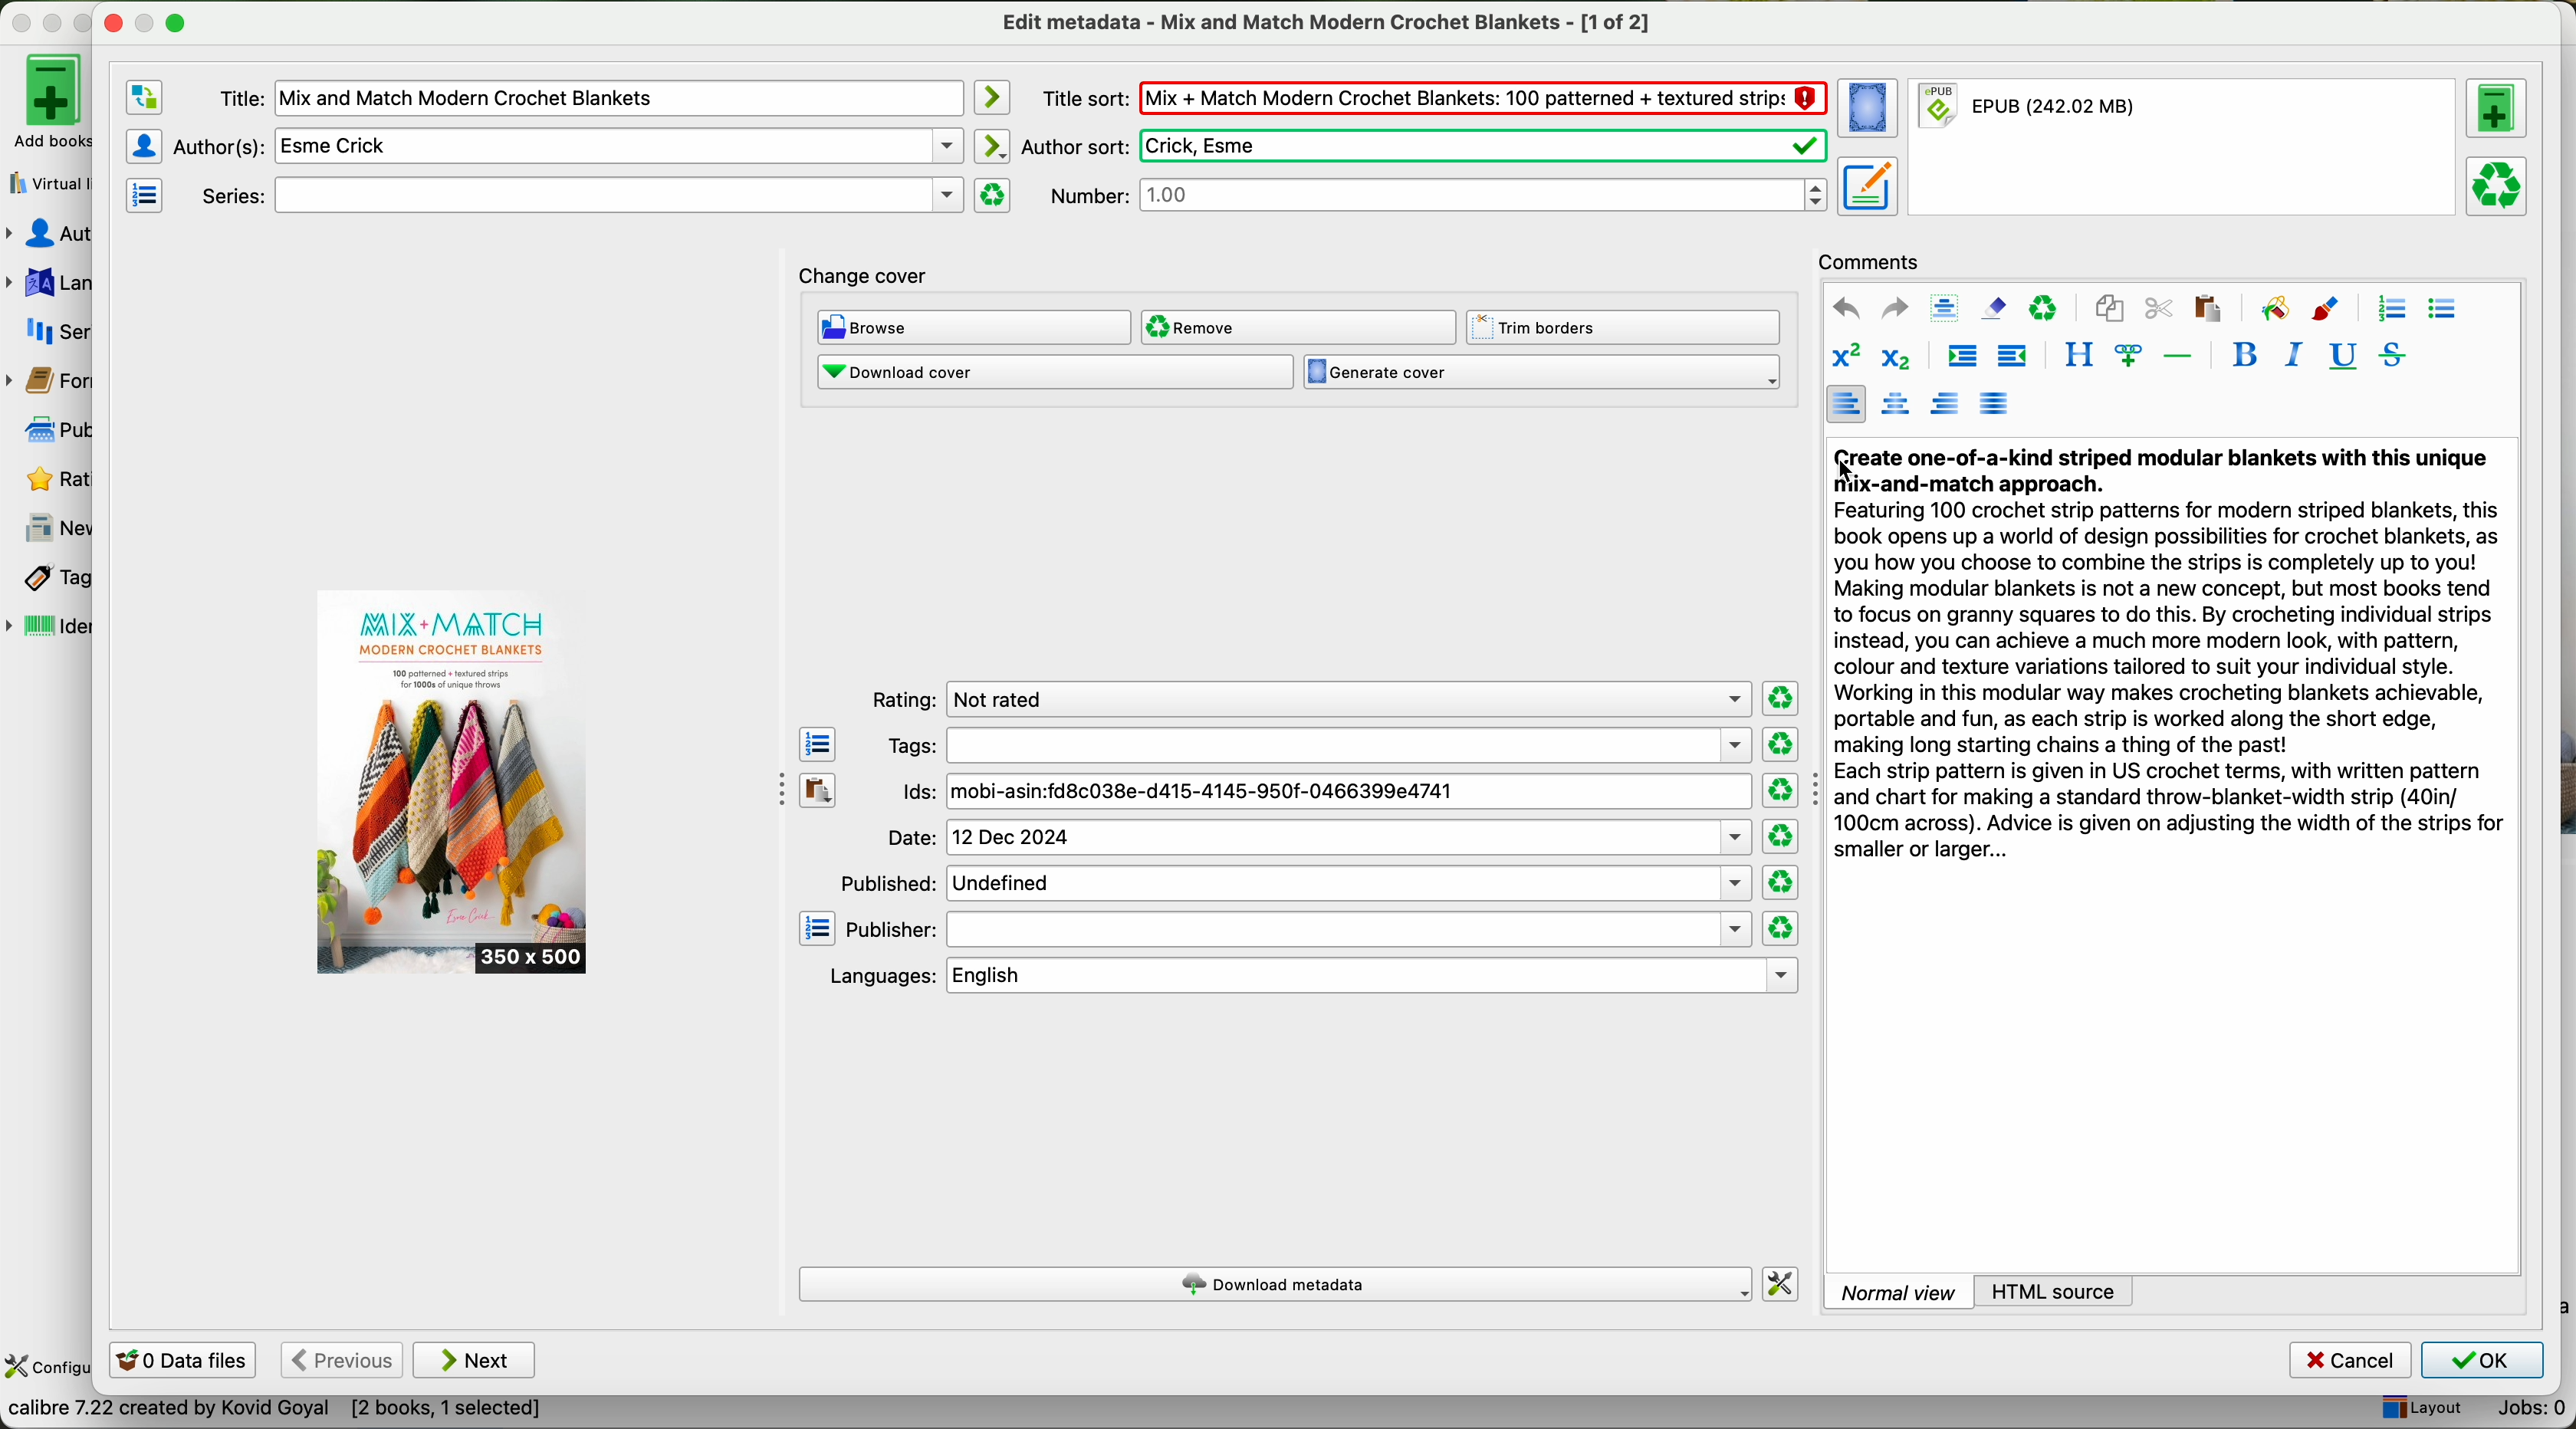 The height and width of the screenshot is (1429, 2576). Describe the element at coordinates (45, 177) in the screenshot. I see `virtual library` at that location.